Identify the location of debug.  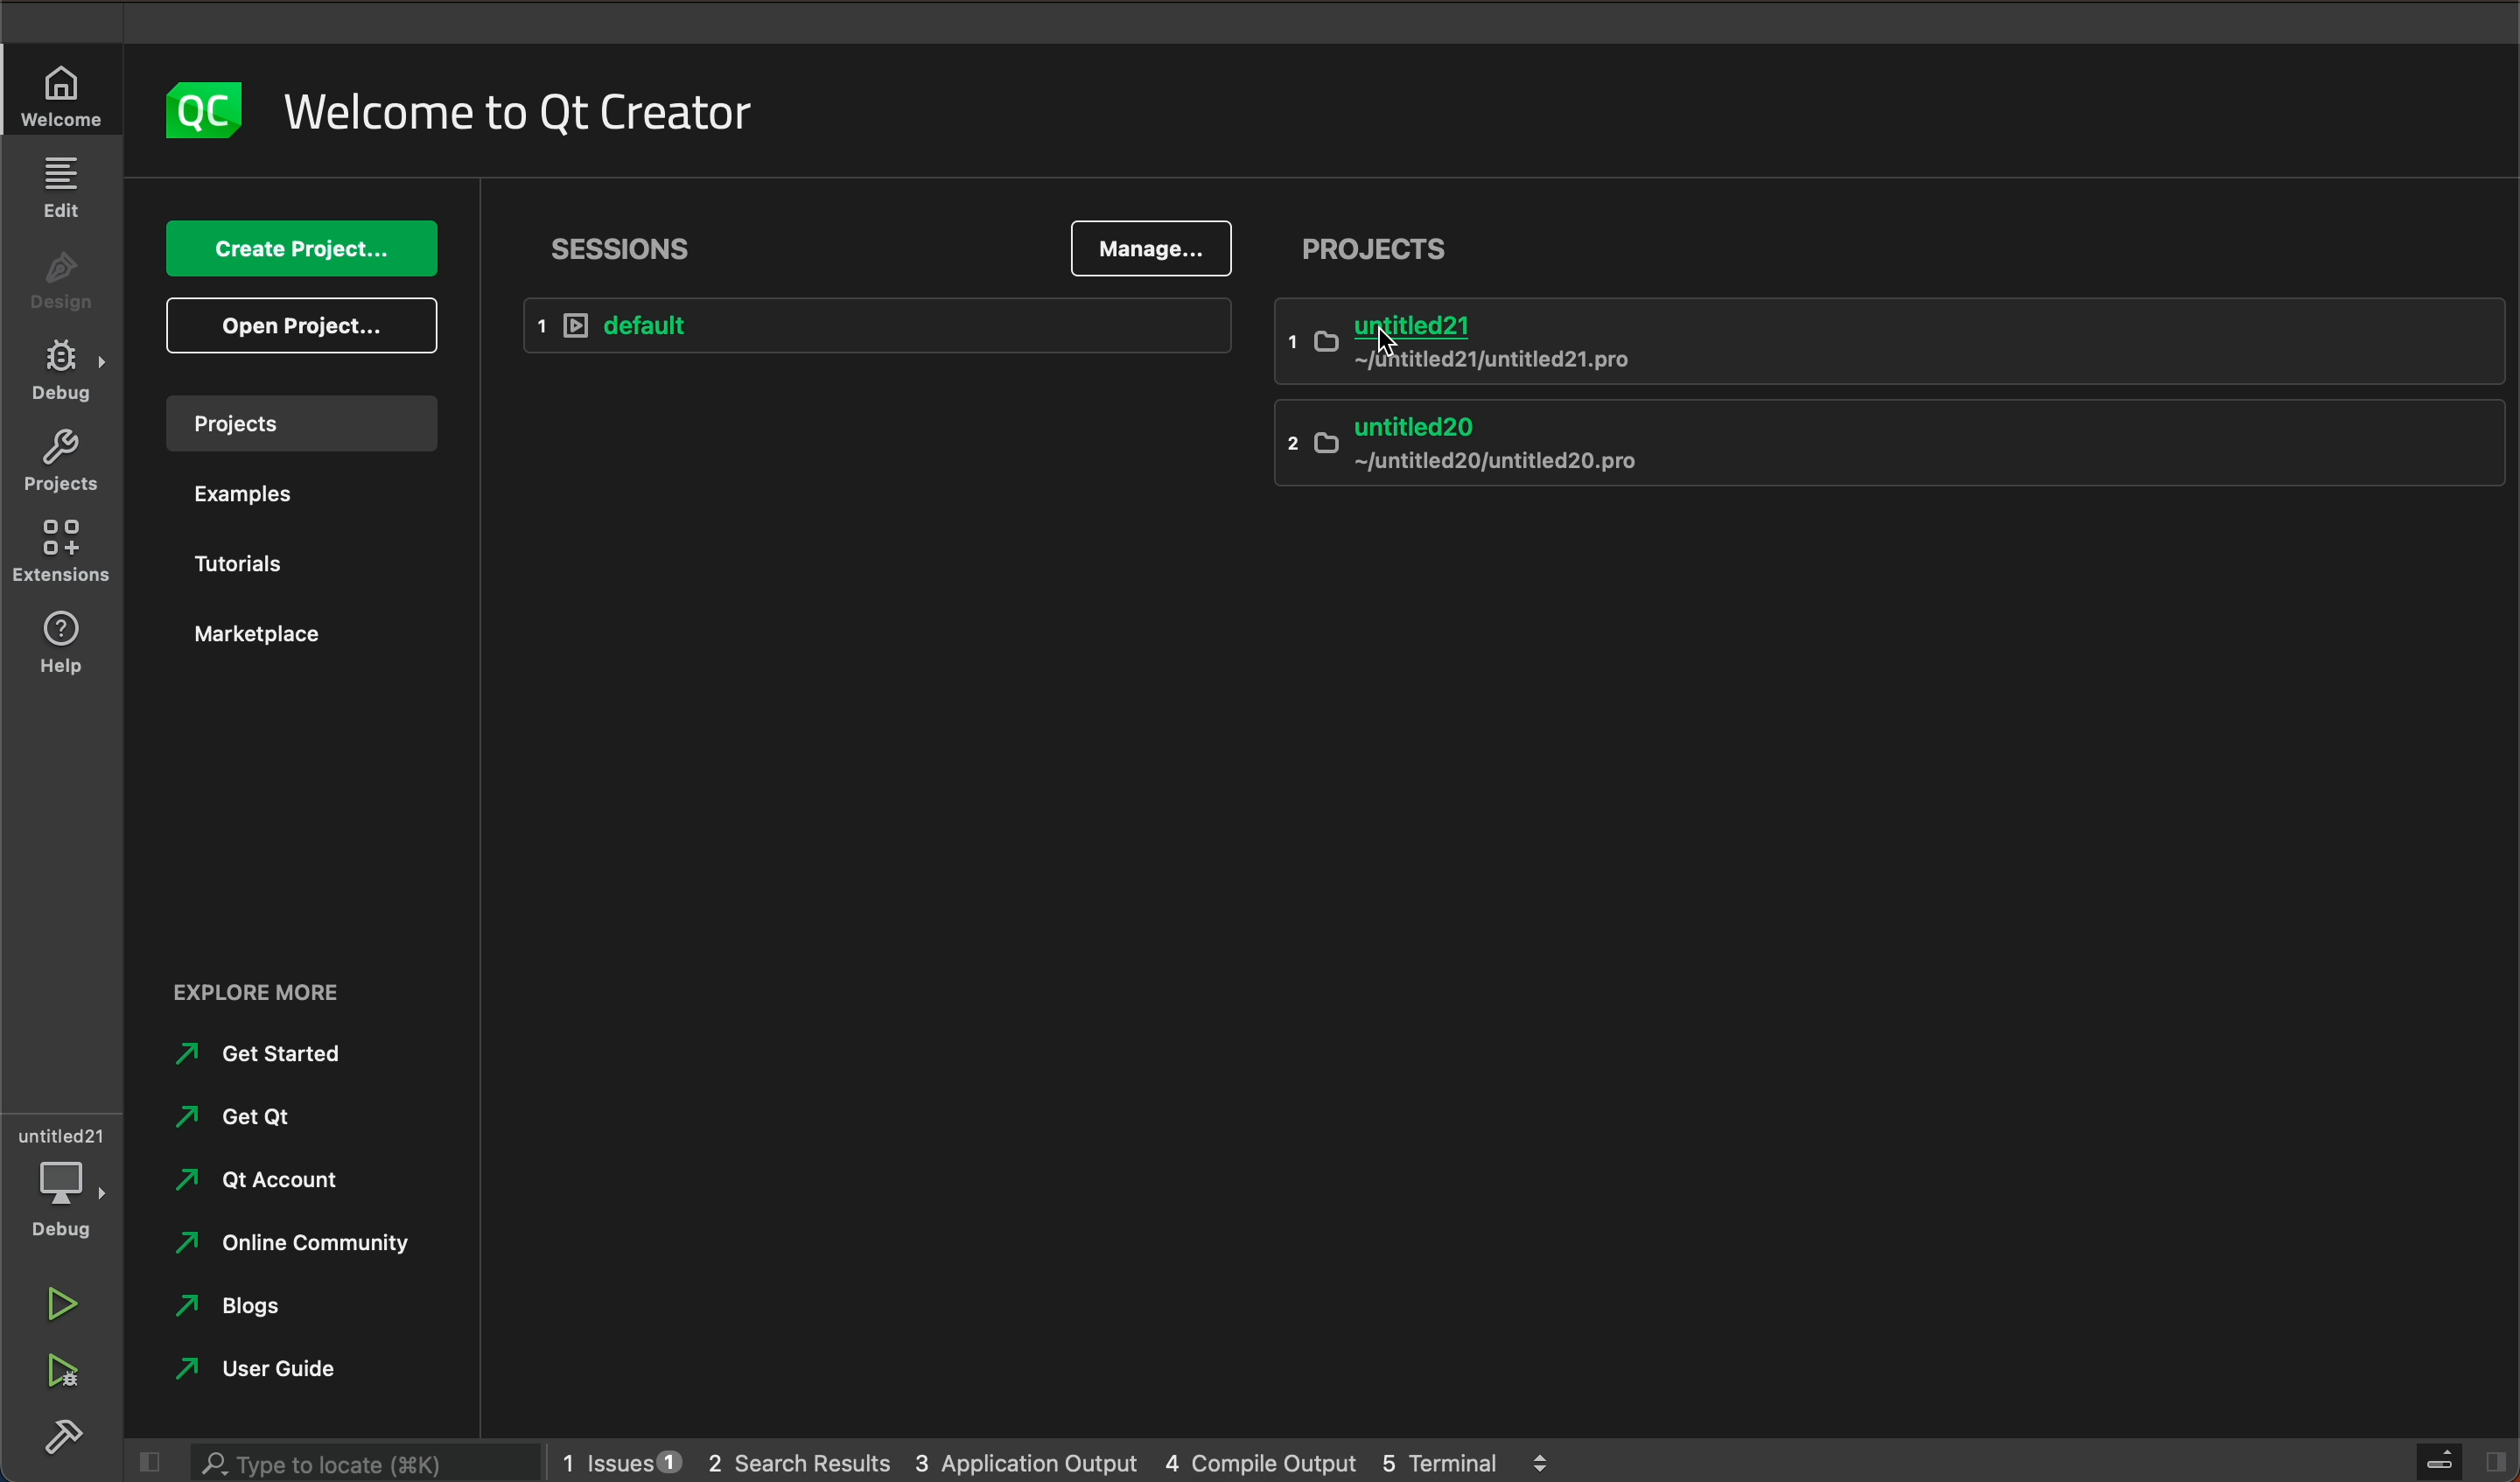
(67, 369).